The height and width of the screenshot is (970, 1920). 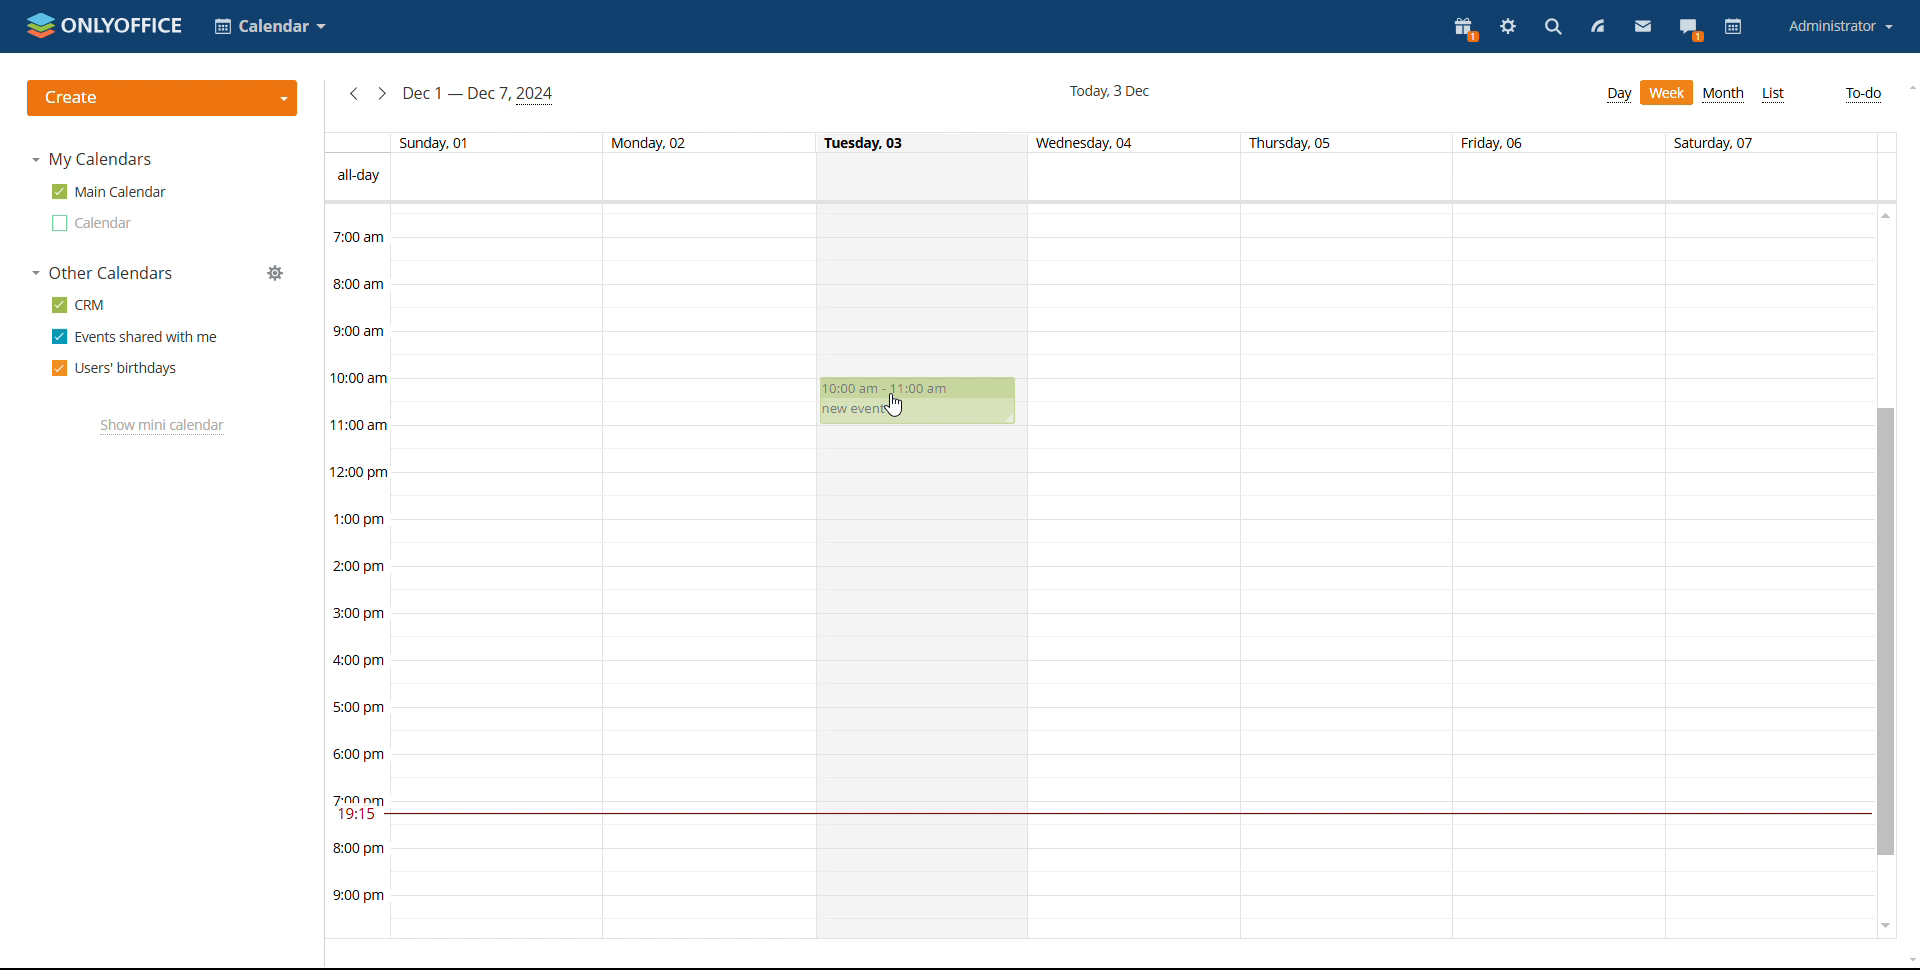 What do you see at coordinates (1719, 141) in the screenshot?
I see `Saturday, 07` at bounding box center [1719, 141].